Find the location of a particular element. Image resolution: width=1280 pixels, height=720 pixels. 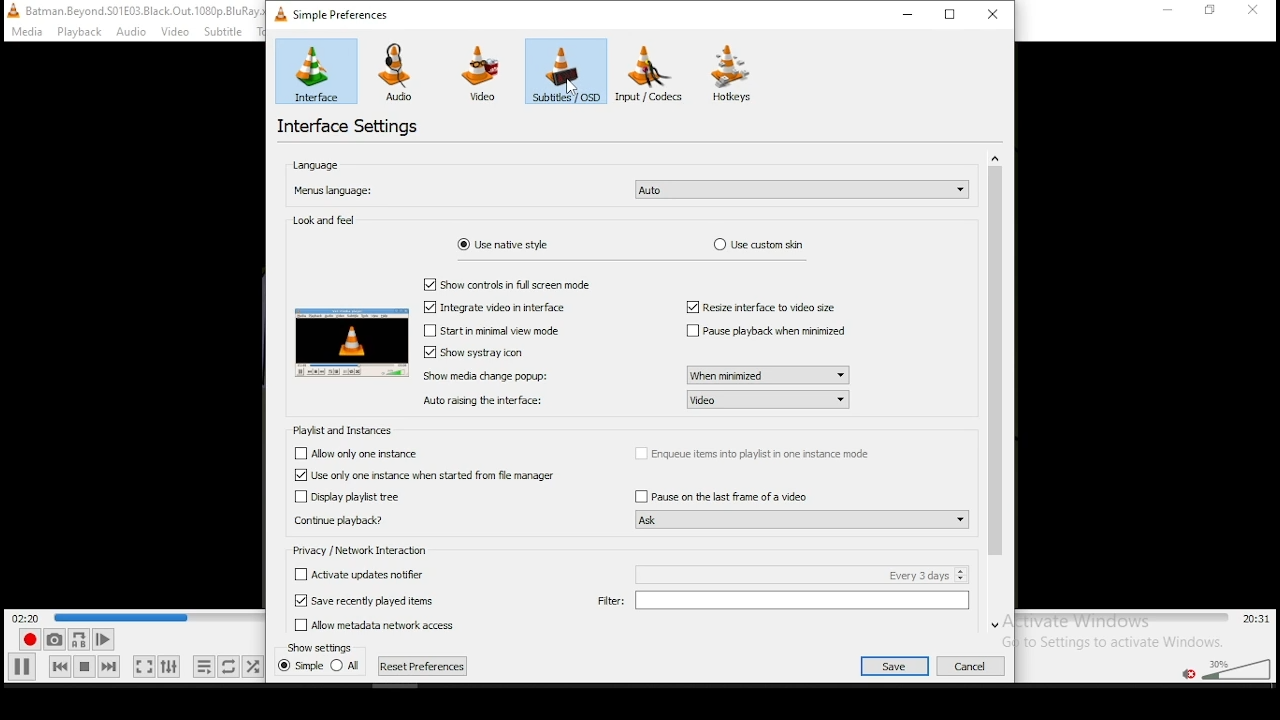

simple preferences is located at coordinates (336, 18).